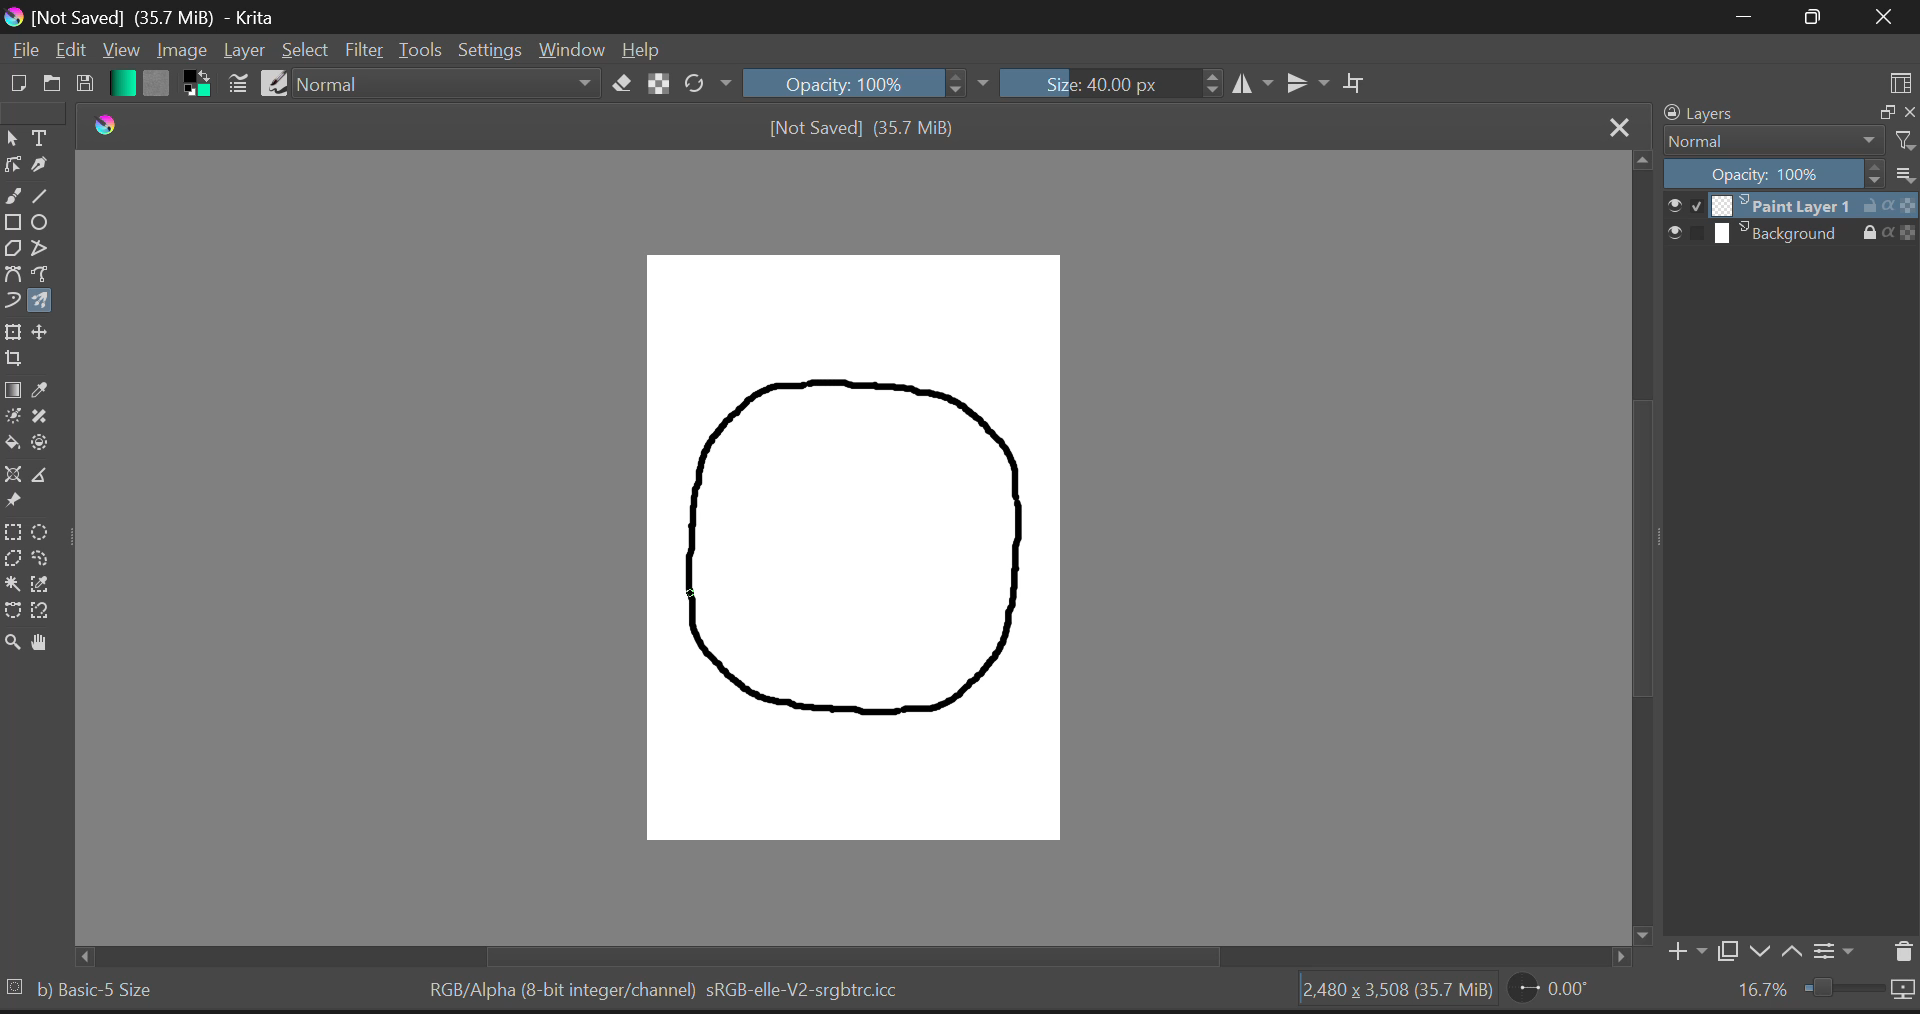 Image resolution: width=1920 pixels, height=1014 pixels. Describe the element at coordinates (50, 85) in the screenshot. I see `Open` at that location.